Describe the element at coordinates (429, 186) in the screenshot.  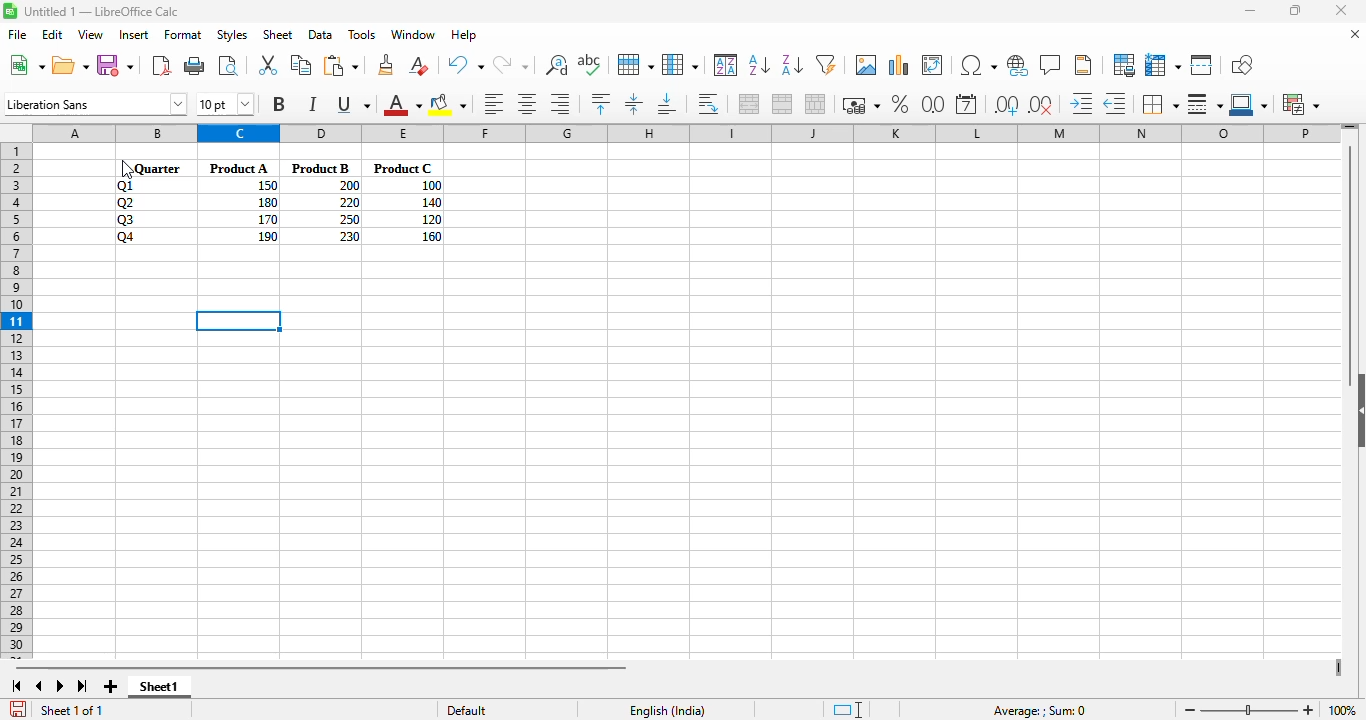
I see `100` at that location.